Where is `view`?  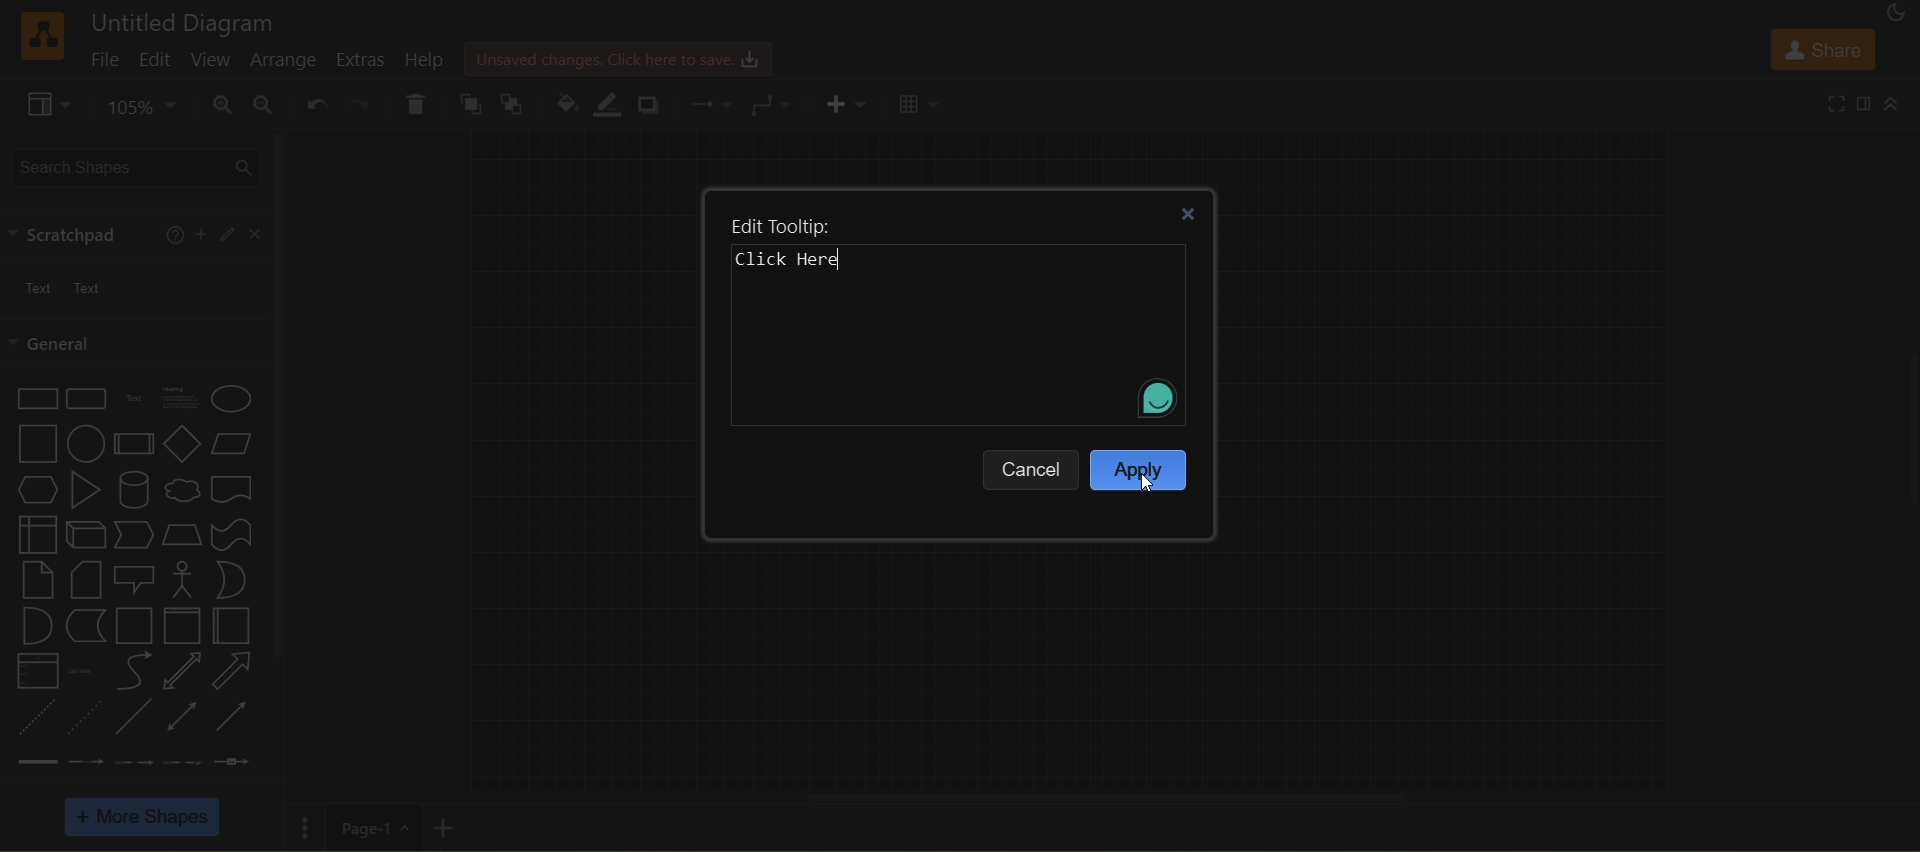
view is located at coordinates (212, 58).